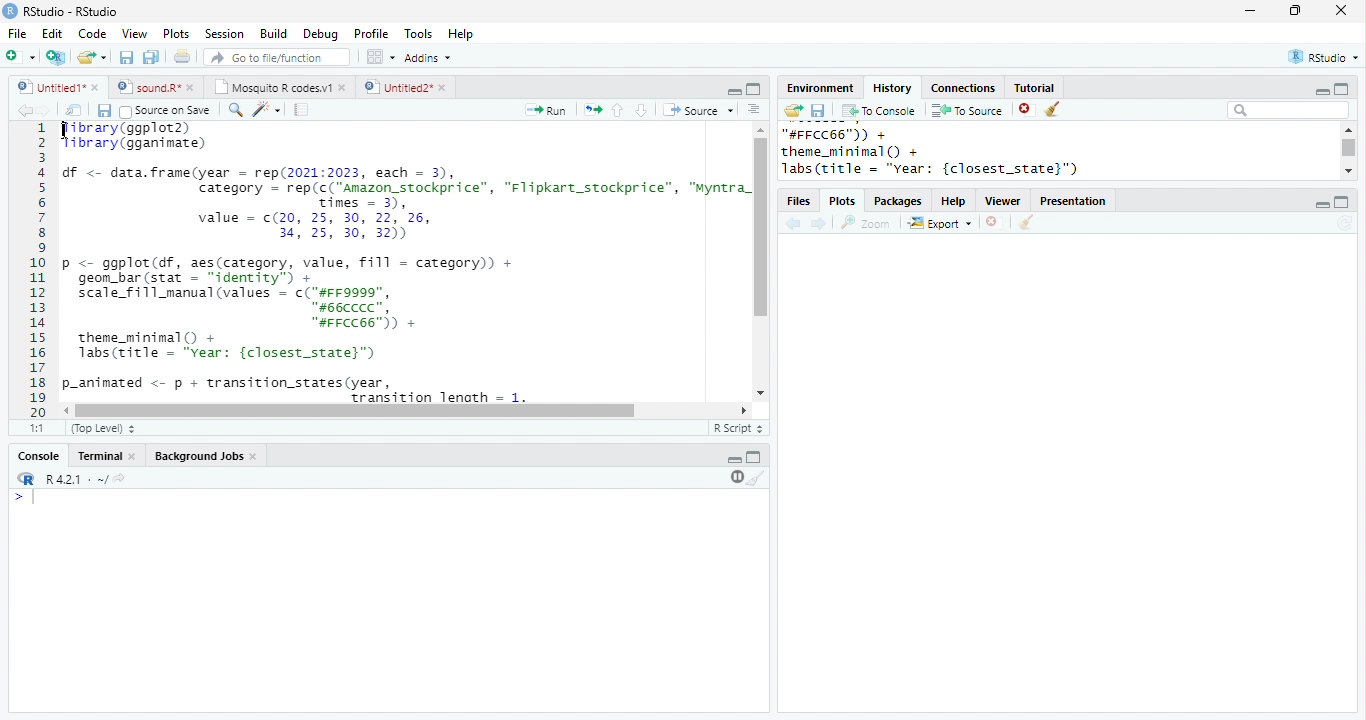 The image size is (1366, 720). What do you see at coordinates (548, 110) in the screenshot?
I see `Run` at bounding box center [548, 110].